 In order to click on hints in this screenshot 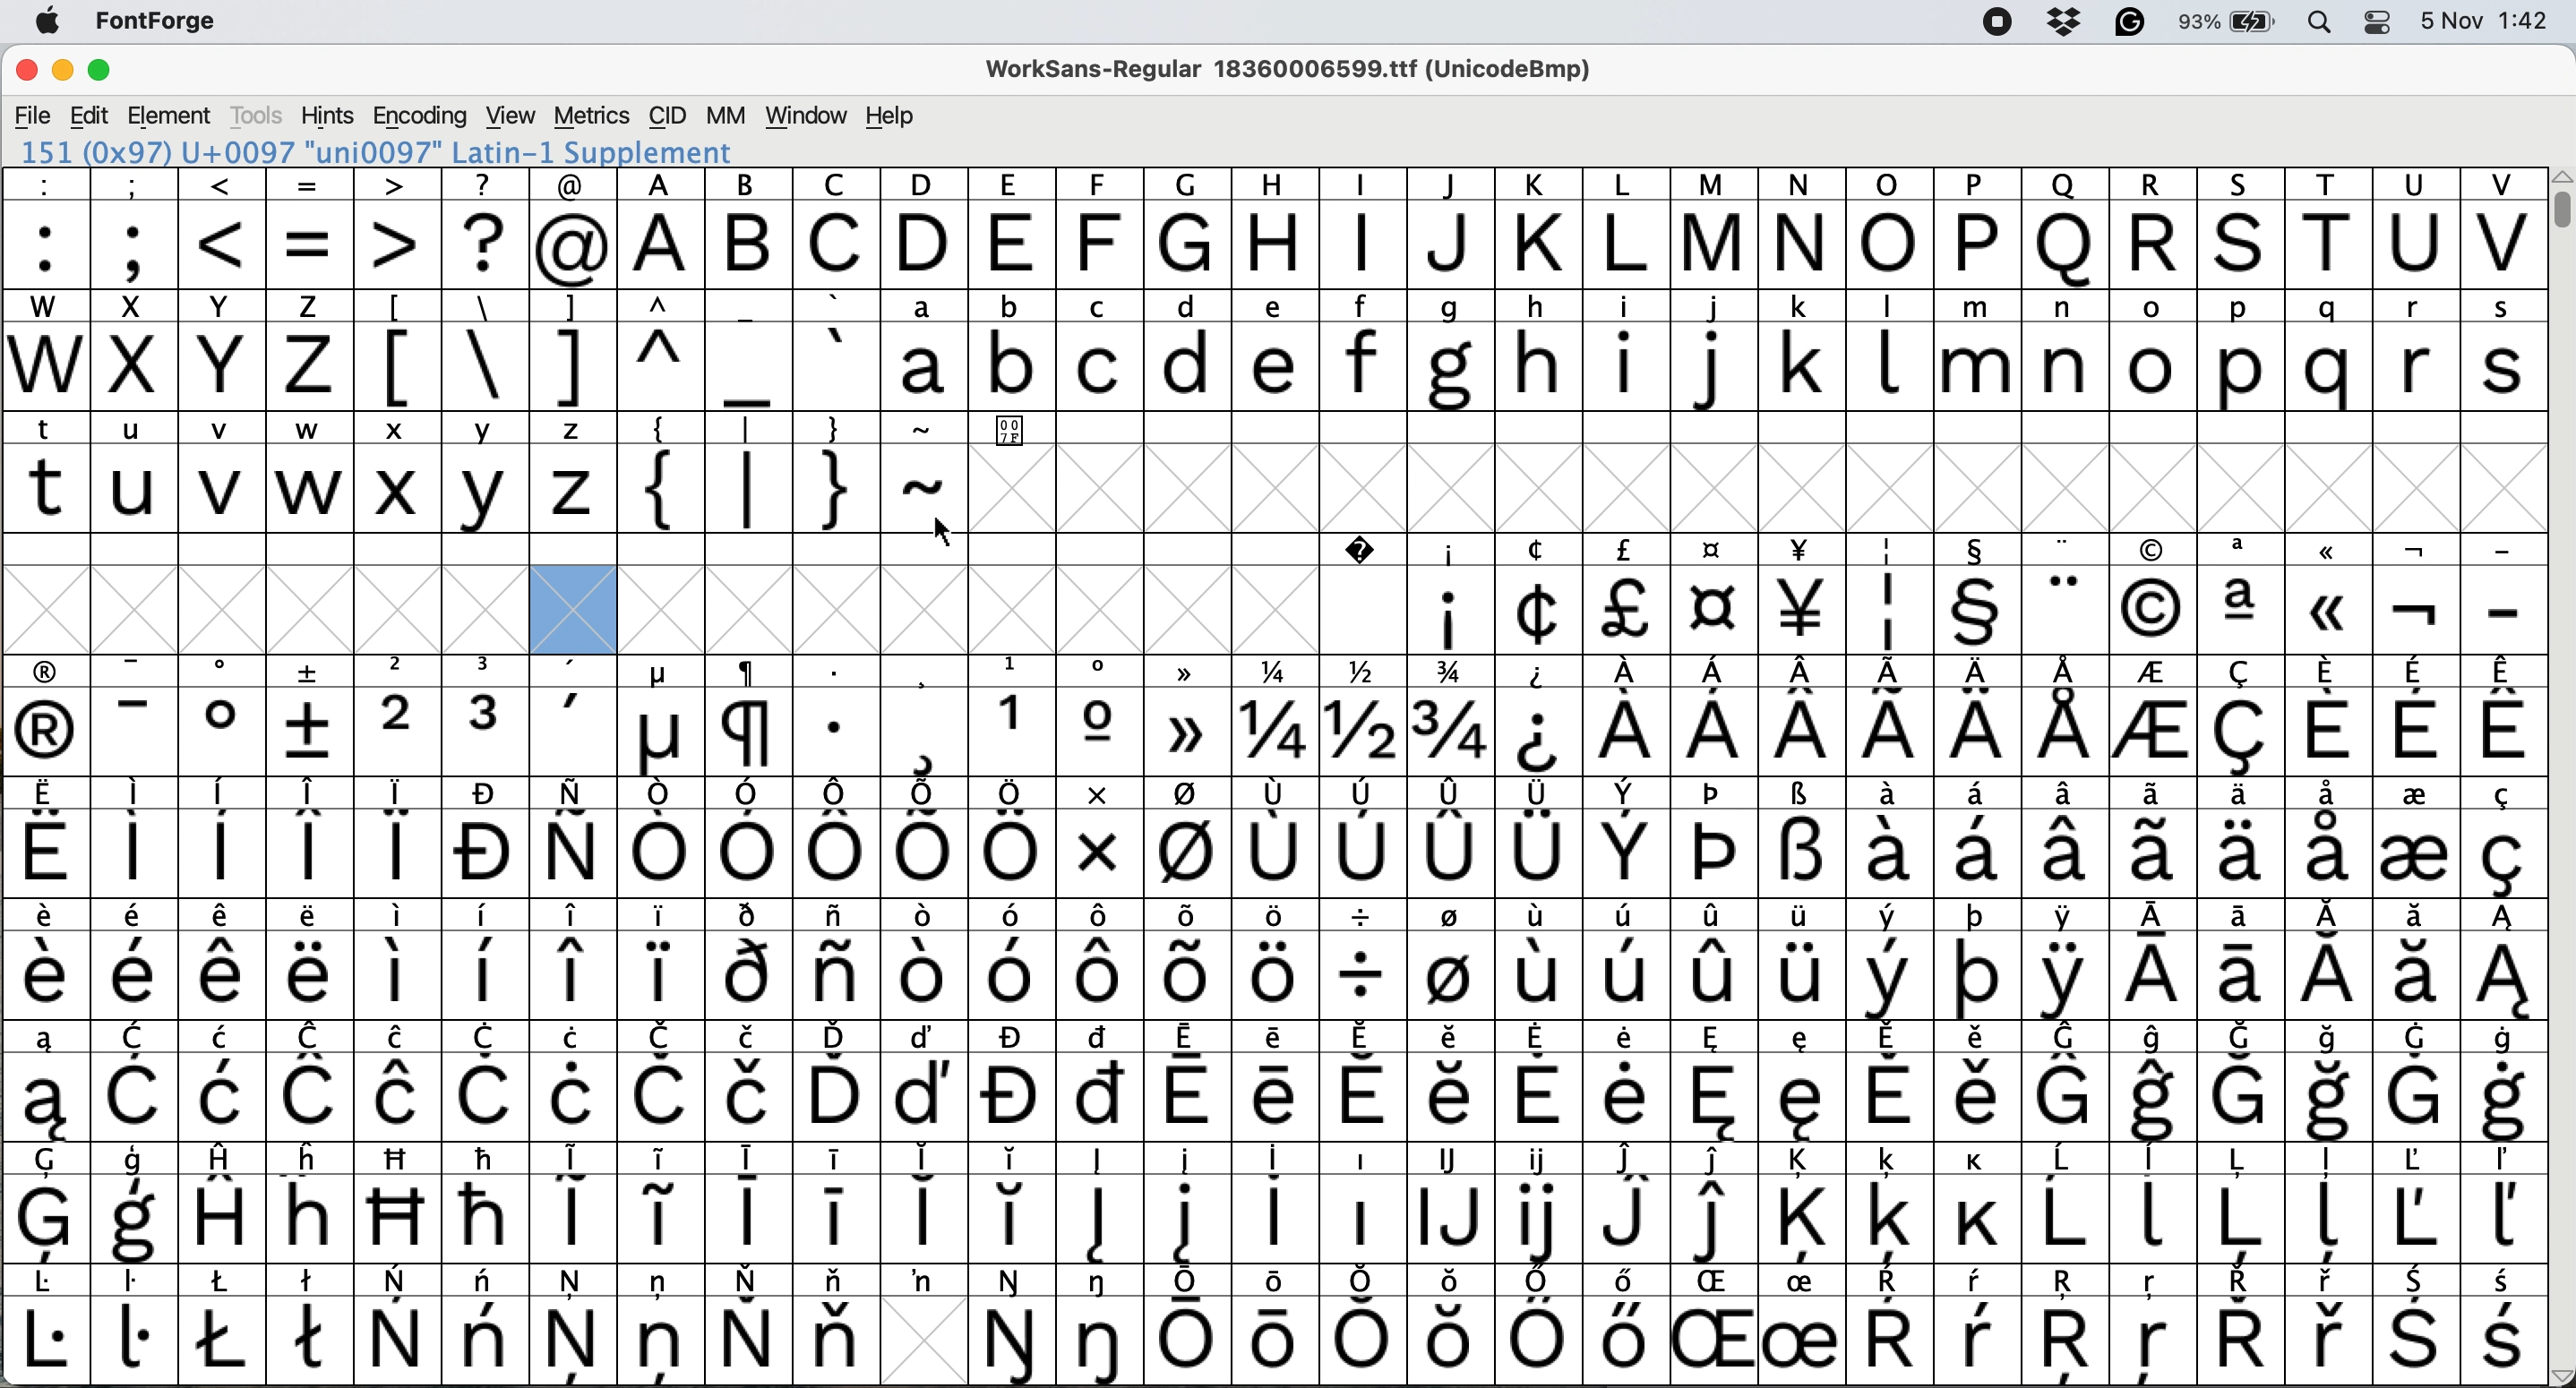, I will do `click(329, 114)`.